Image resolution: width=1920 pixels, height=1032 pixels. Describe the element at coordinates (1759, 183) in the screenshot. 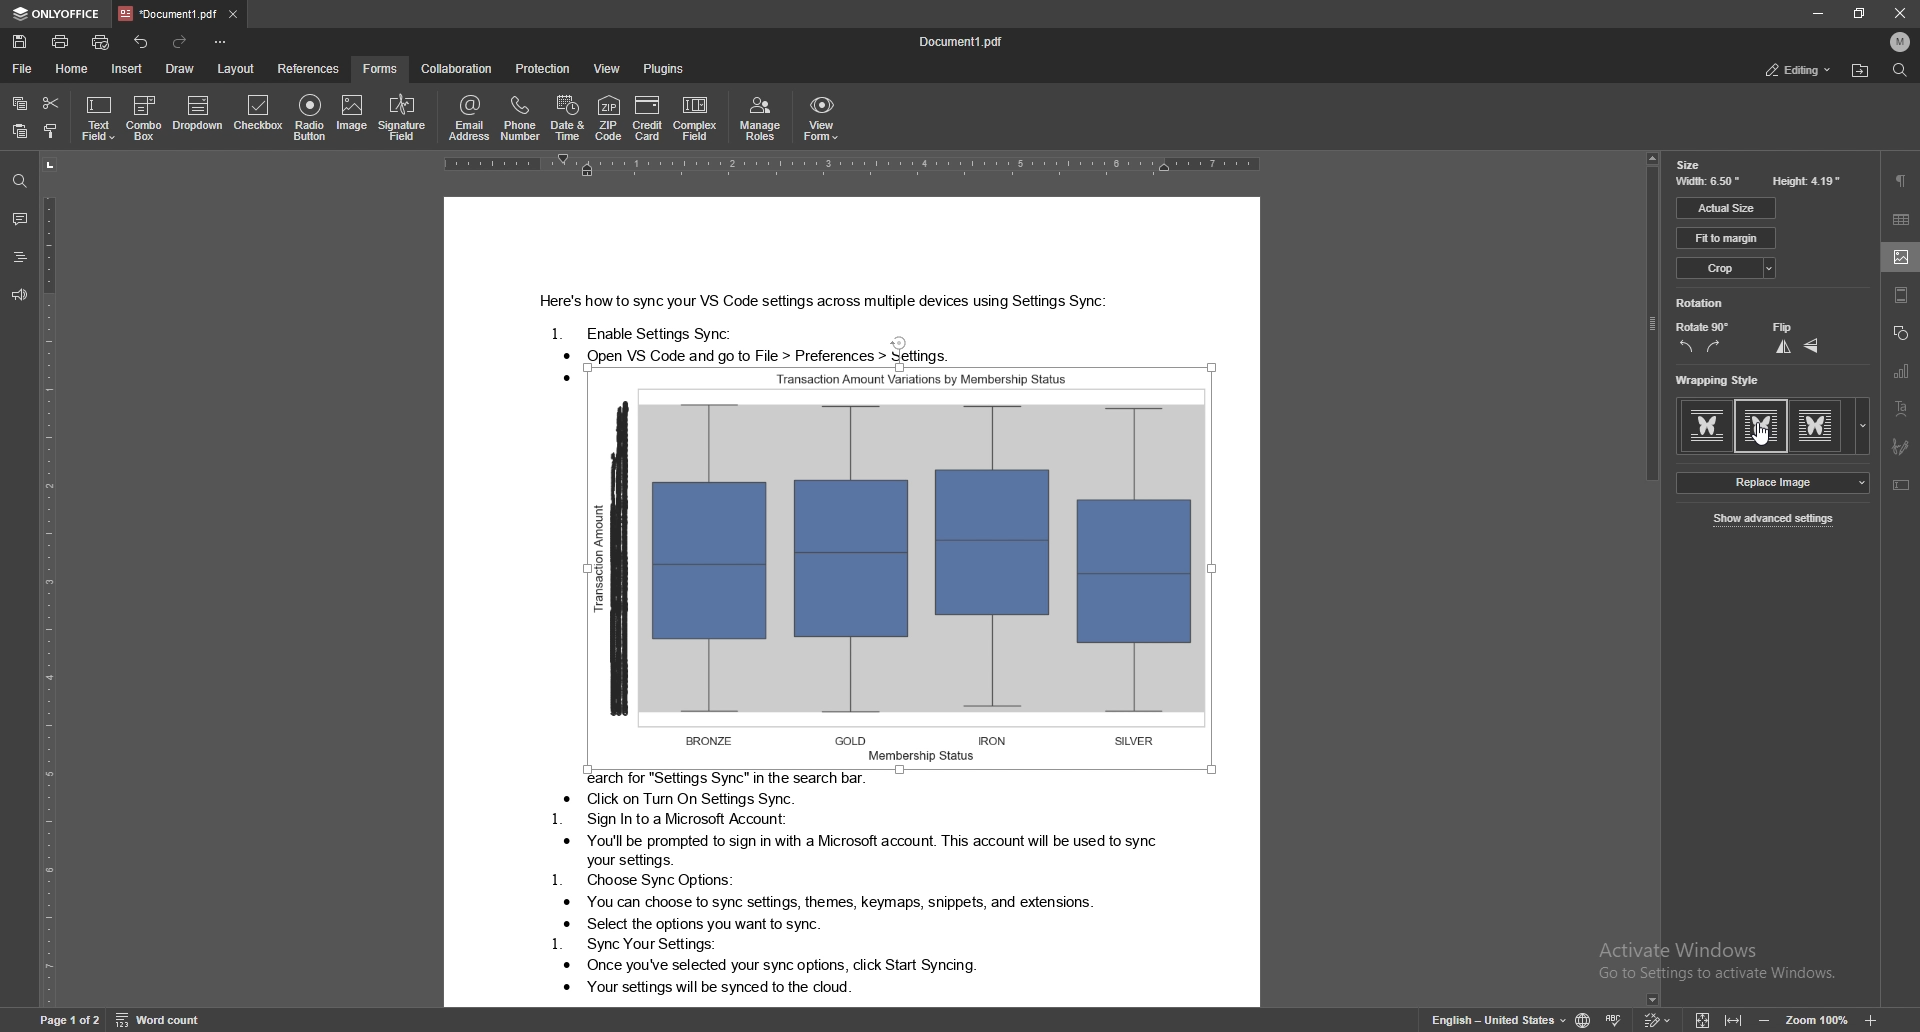

I see `width and height` at that location.